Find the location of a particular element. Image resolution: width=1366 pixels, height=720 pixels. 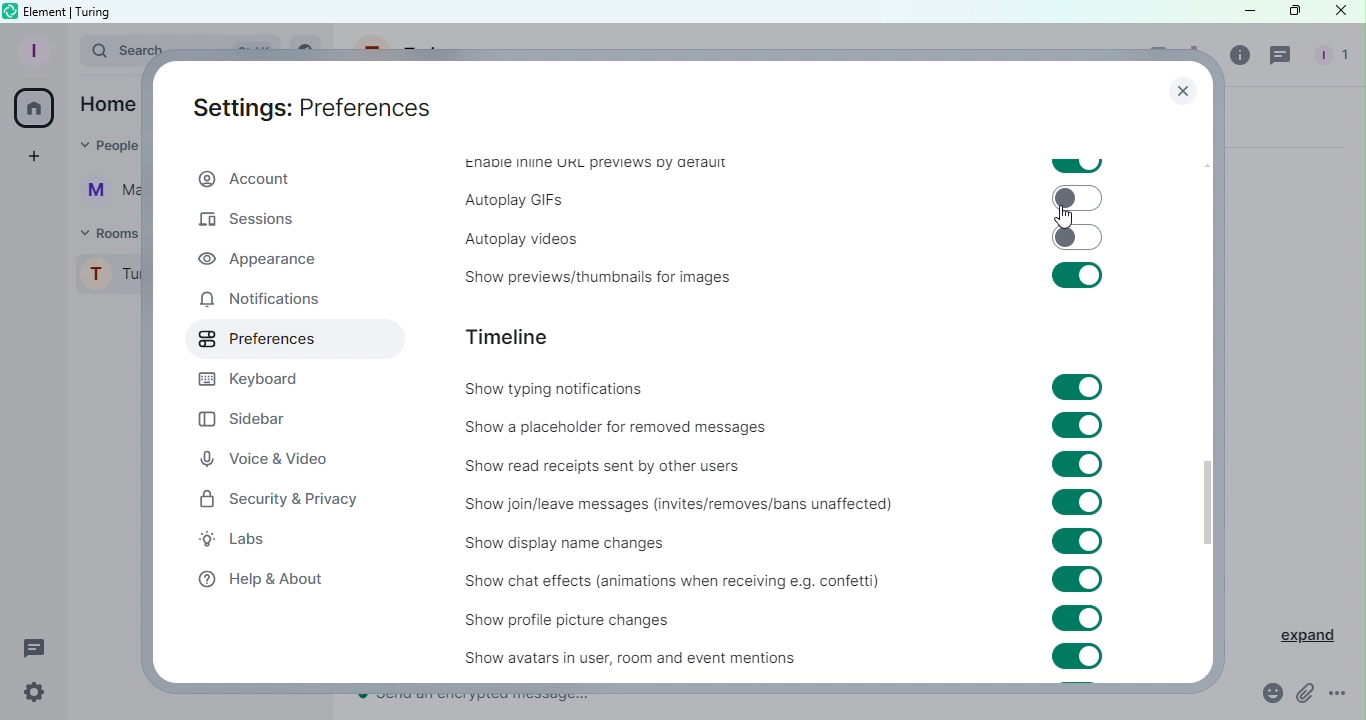

Toggle is located at coordinates (1076, 237).